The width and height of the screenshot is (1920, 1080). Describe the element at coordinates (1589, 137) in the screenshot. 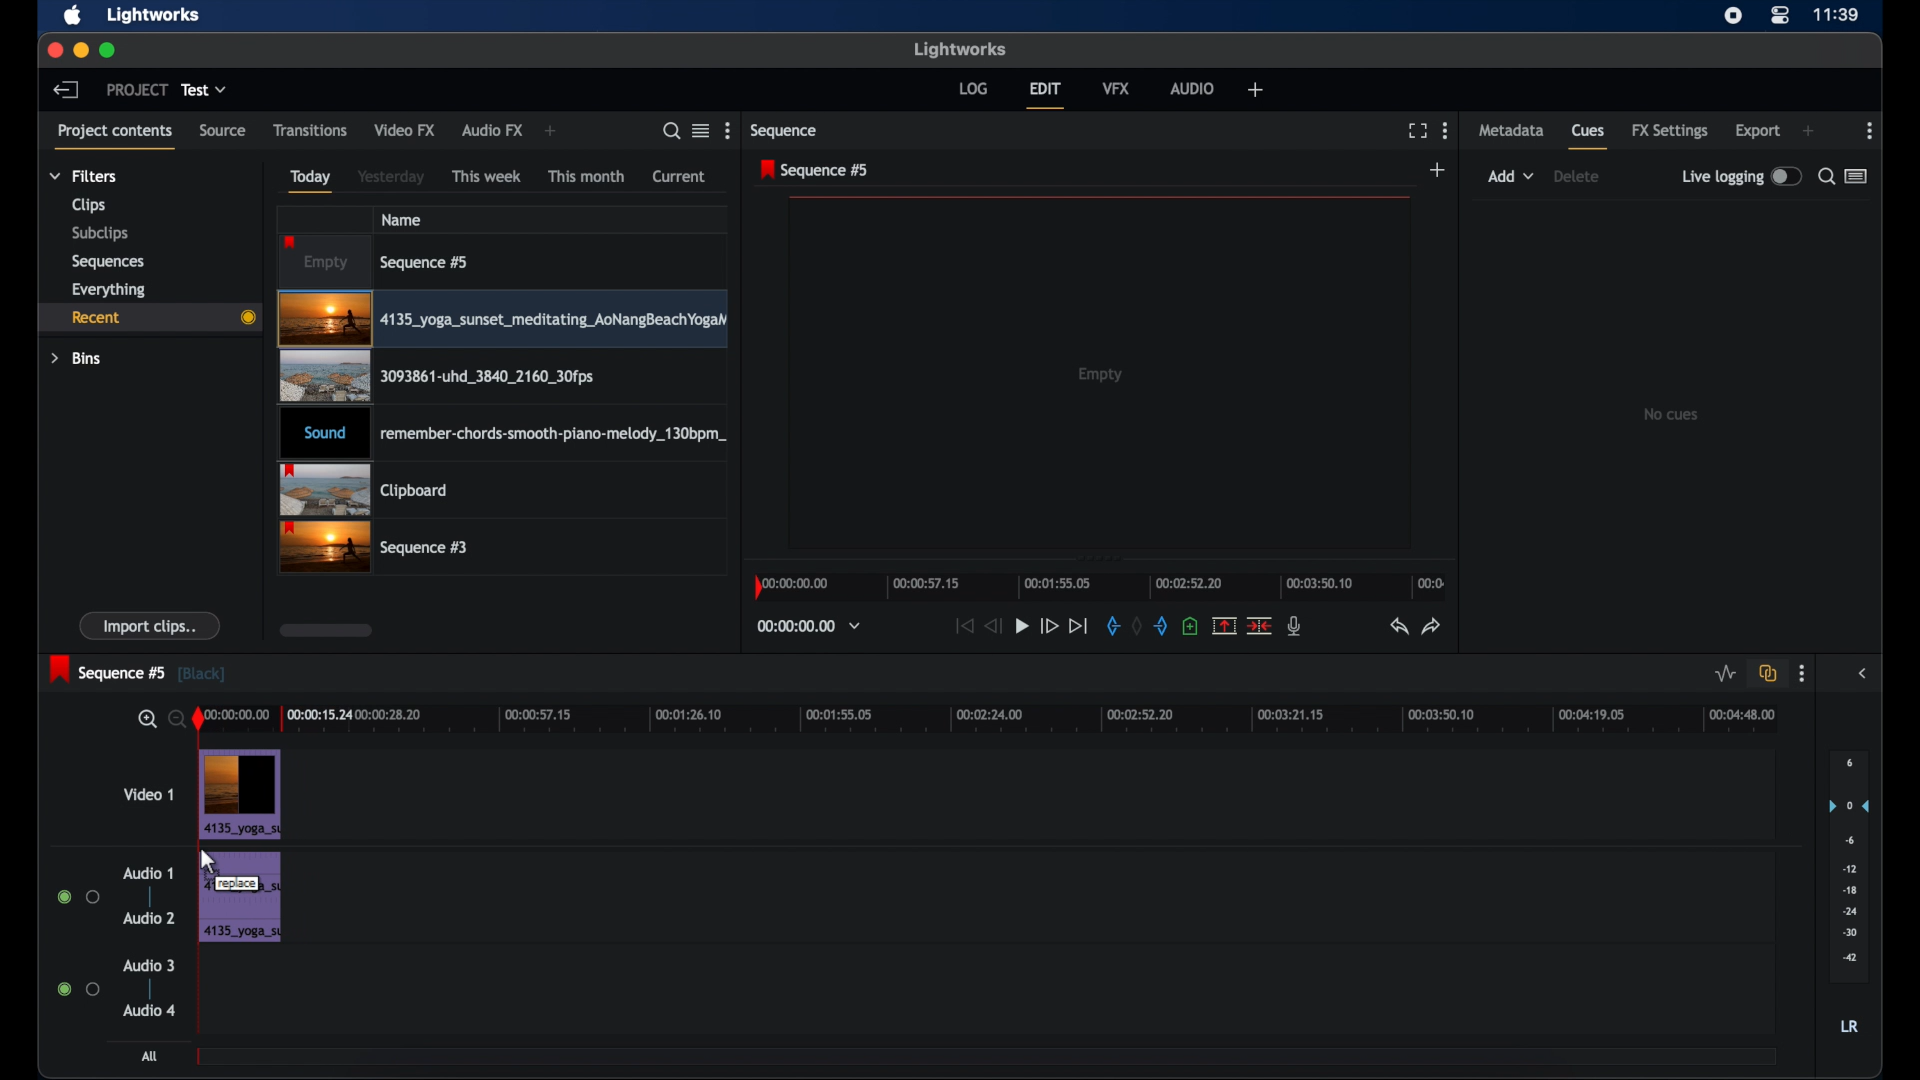

I see `cues` at that location.